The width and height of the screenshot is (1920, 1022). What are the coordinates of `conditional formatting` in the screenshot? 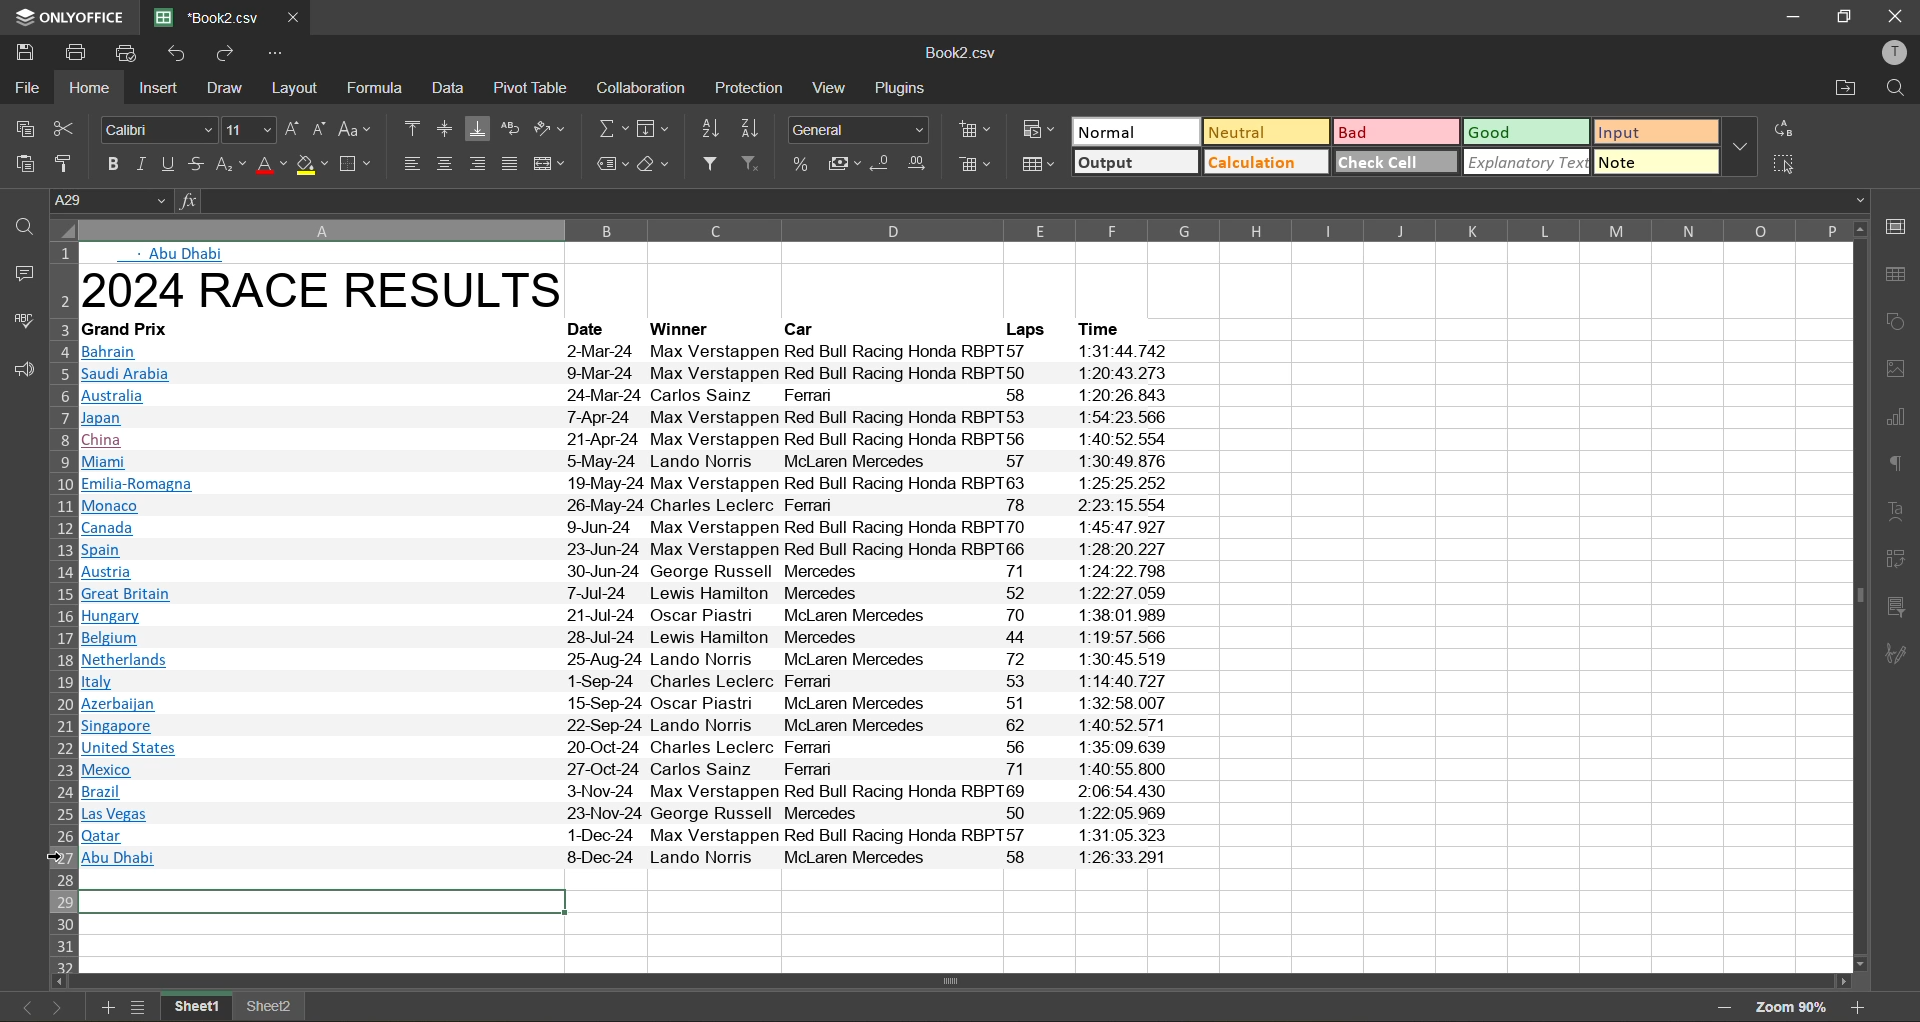 It's located at (1034, 133).